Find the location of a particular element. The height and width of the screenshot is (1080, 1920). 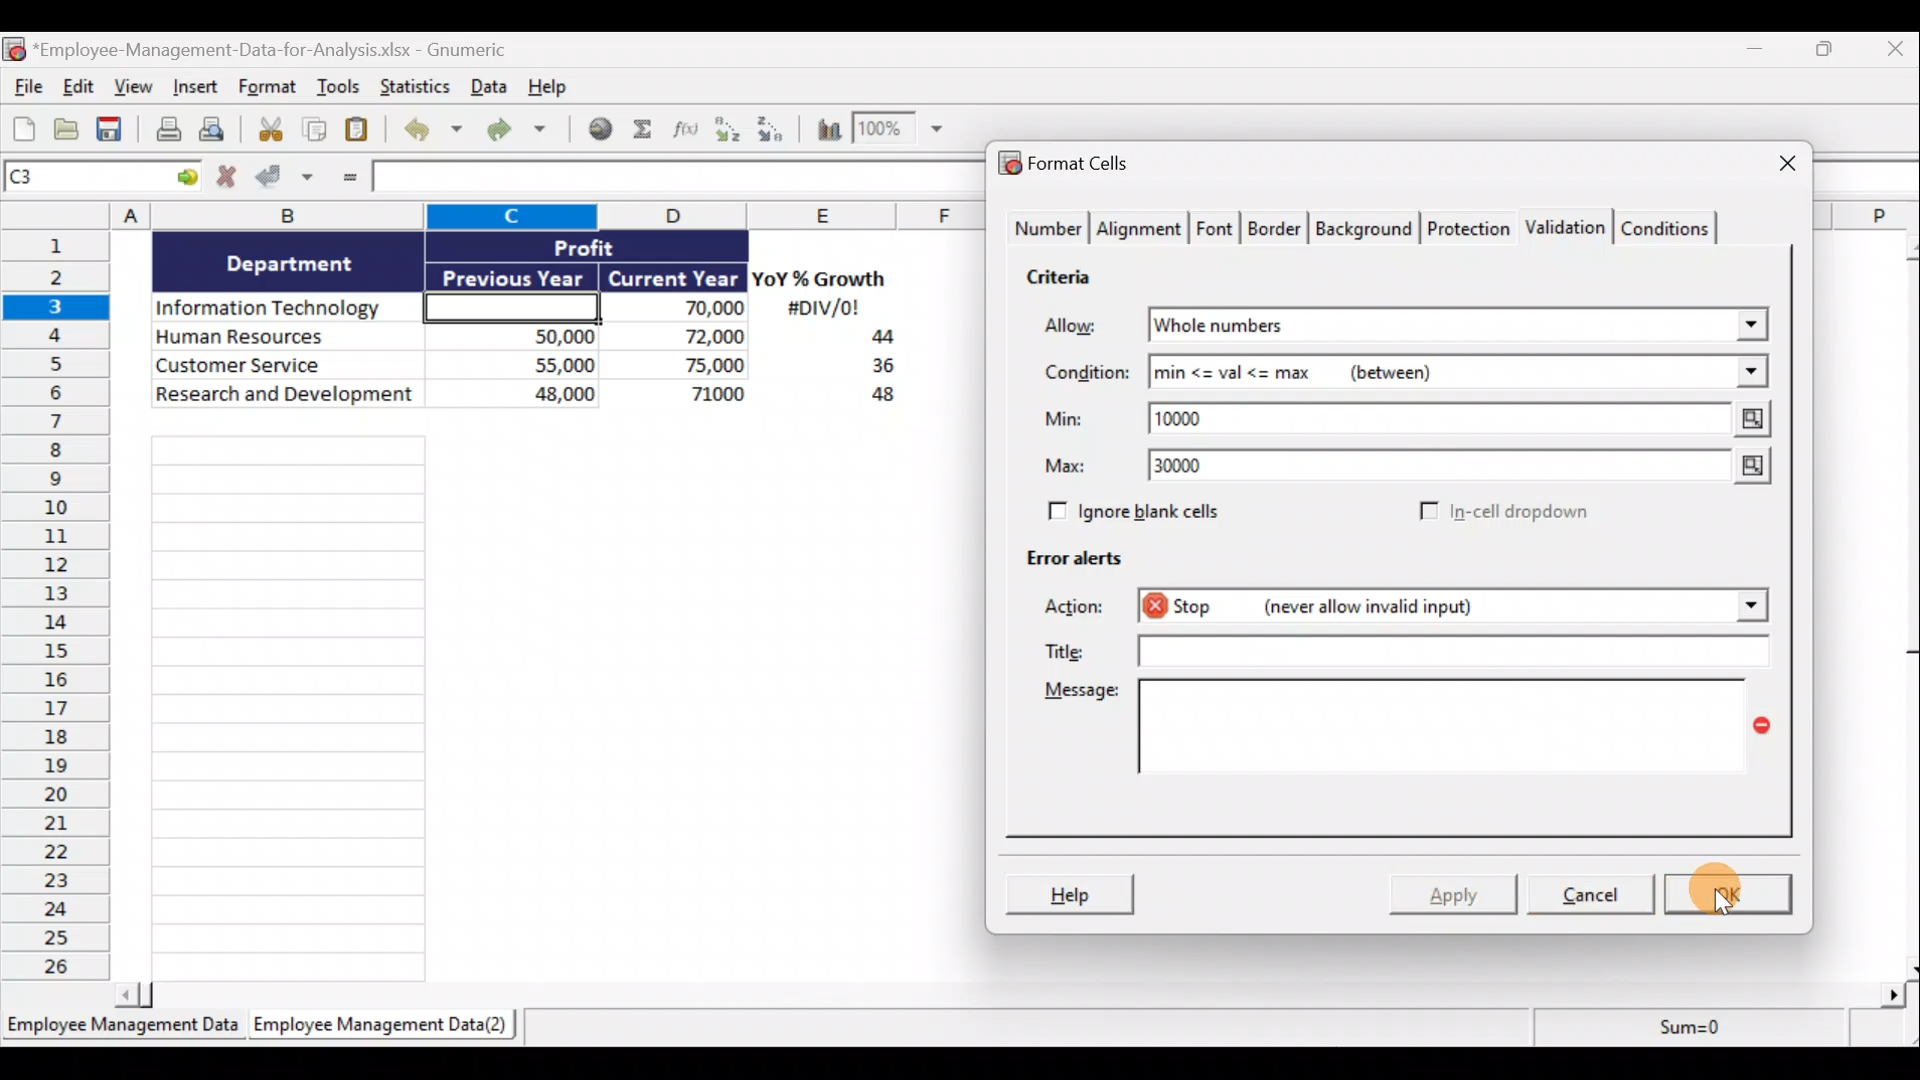

Cut selection is located at coordinates (269, 130).